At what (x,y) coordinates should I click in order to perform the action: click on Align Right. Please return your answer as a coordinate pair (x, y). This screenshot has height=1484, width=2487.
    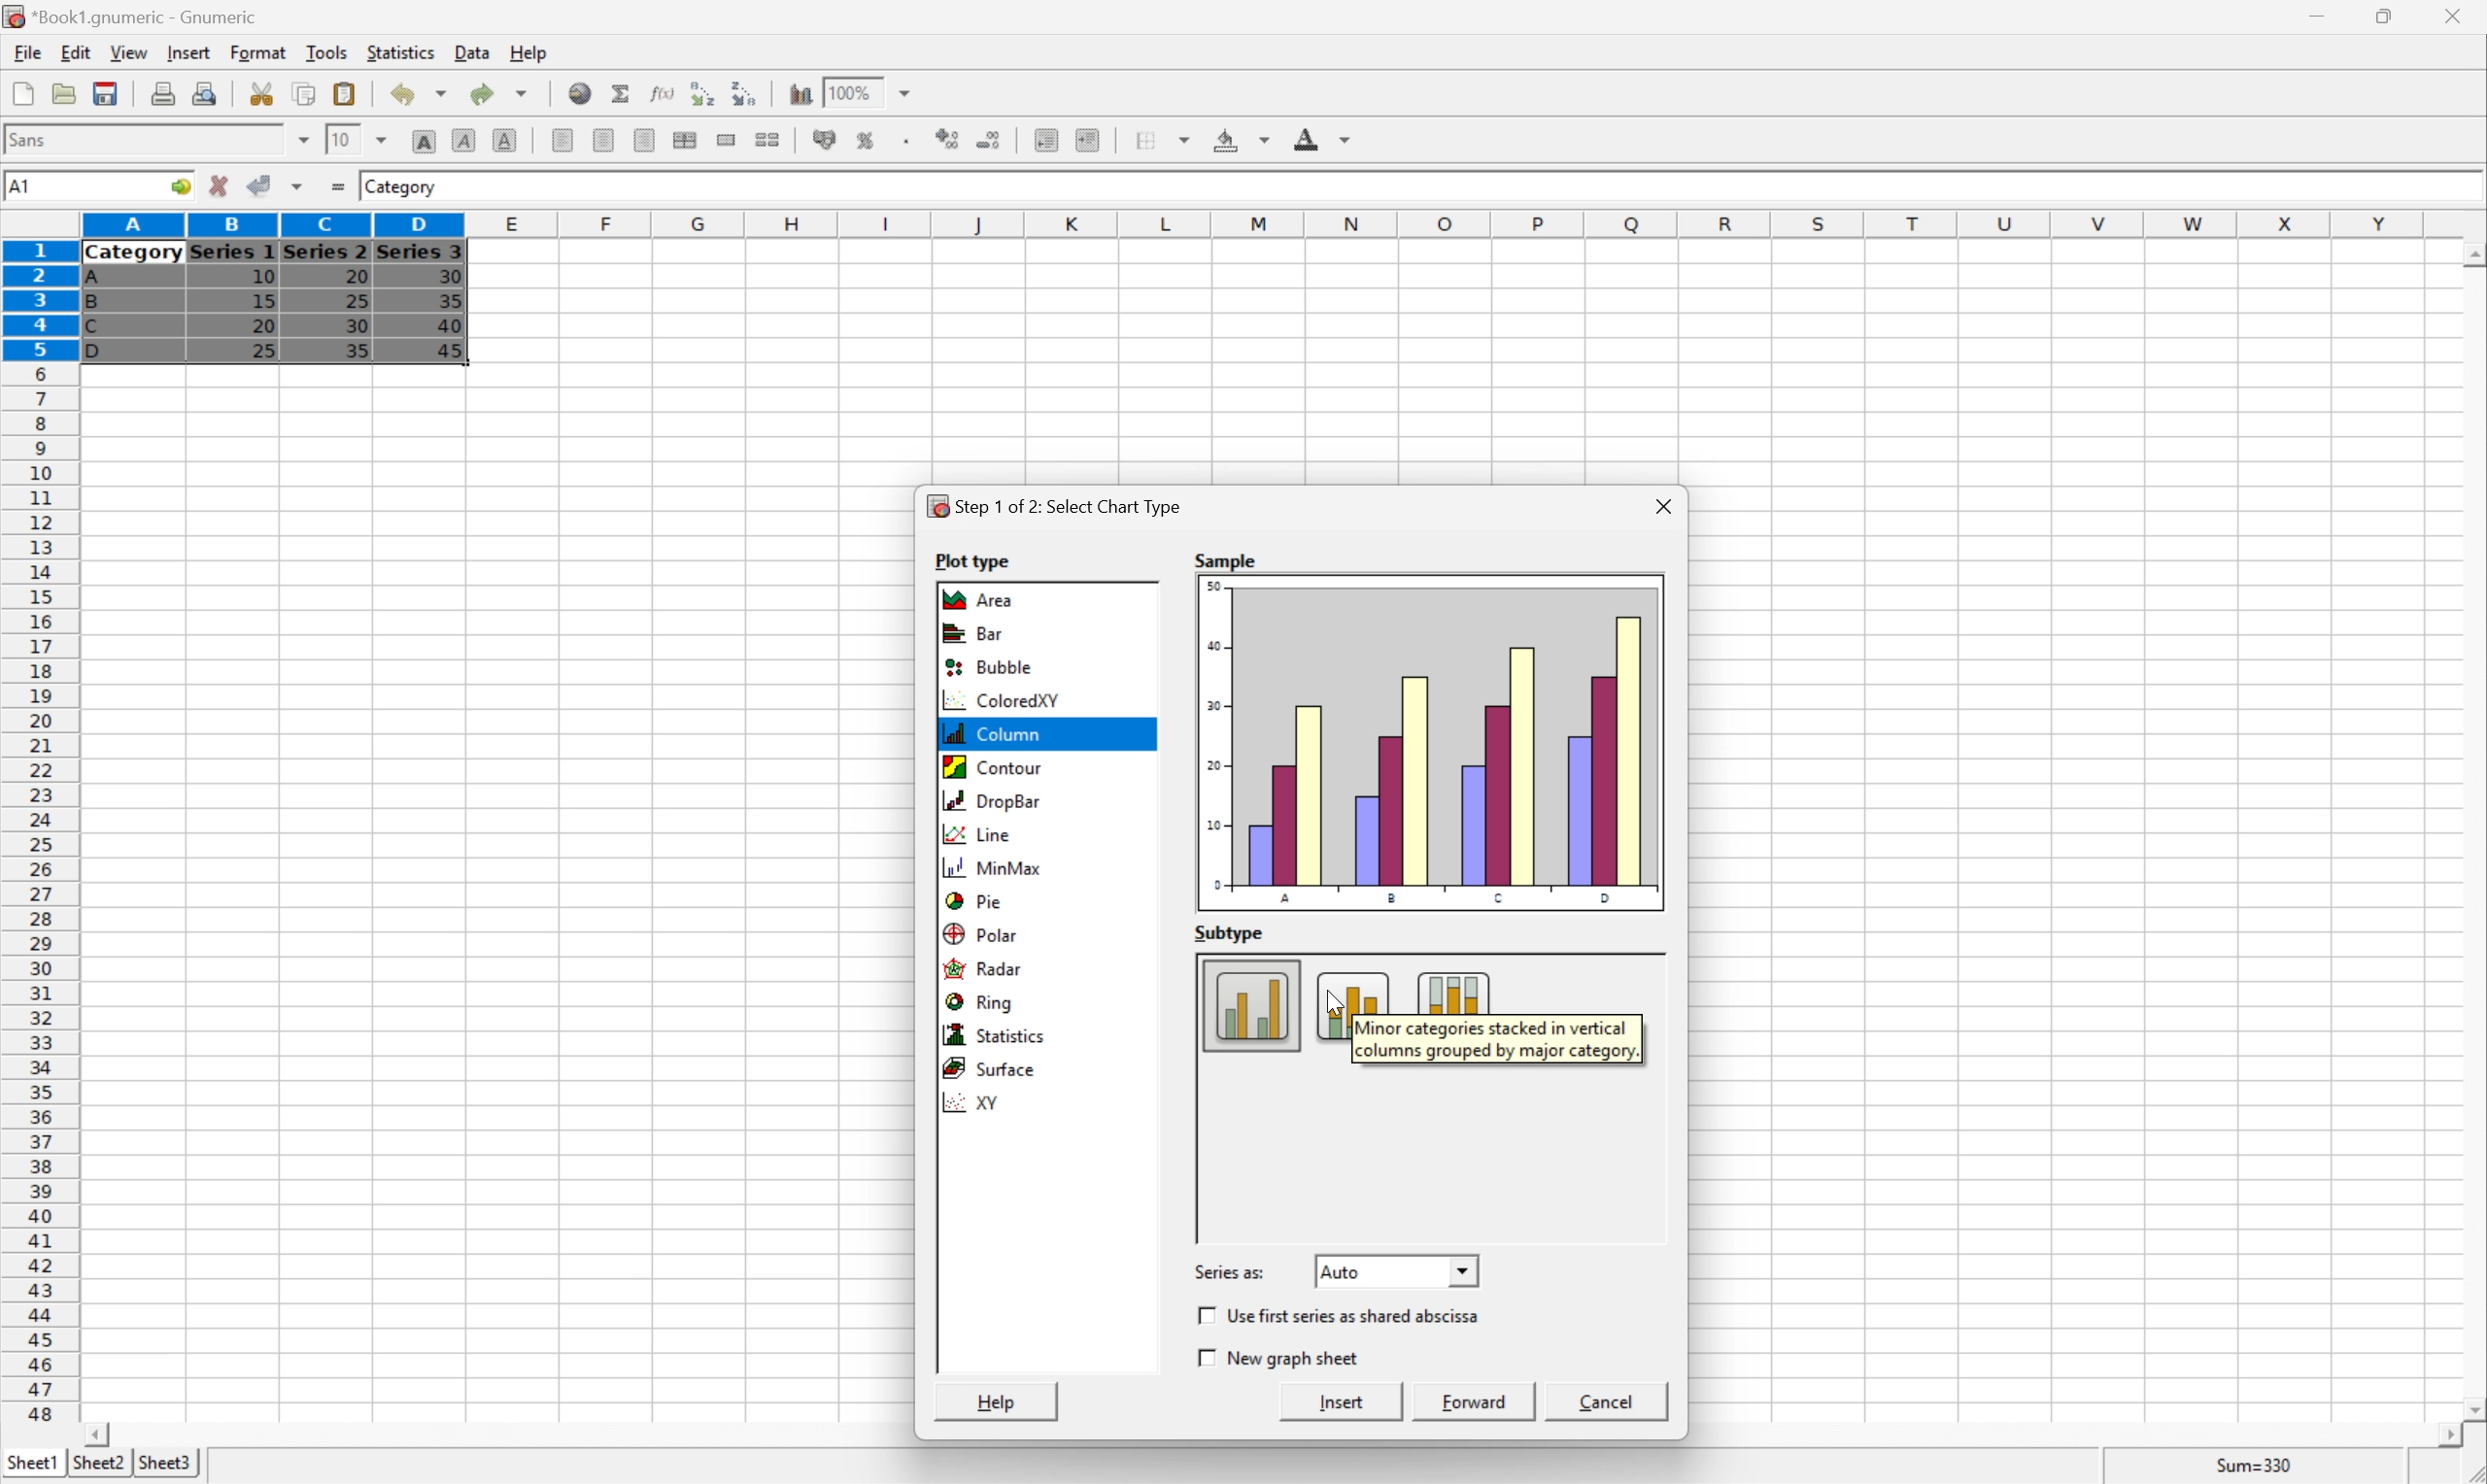
    Looking at the image, I should click on (644, 141).